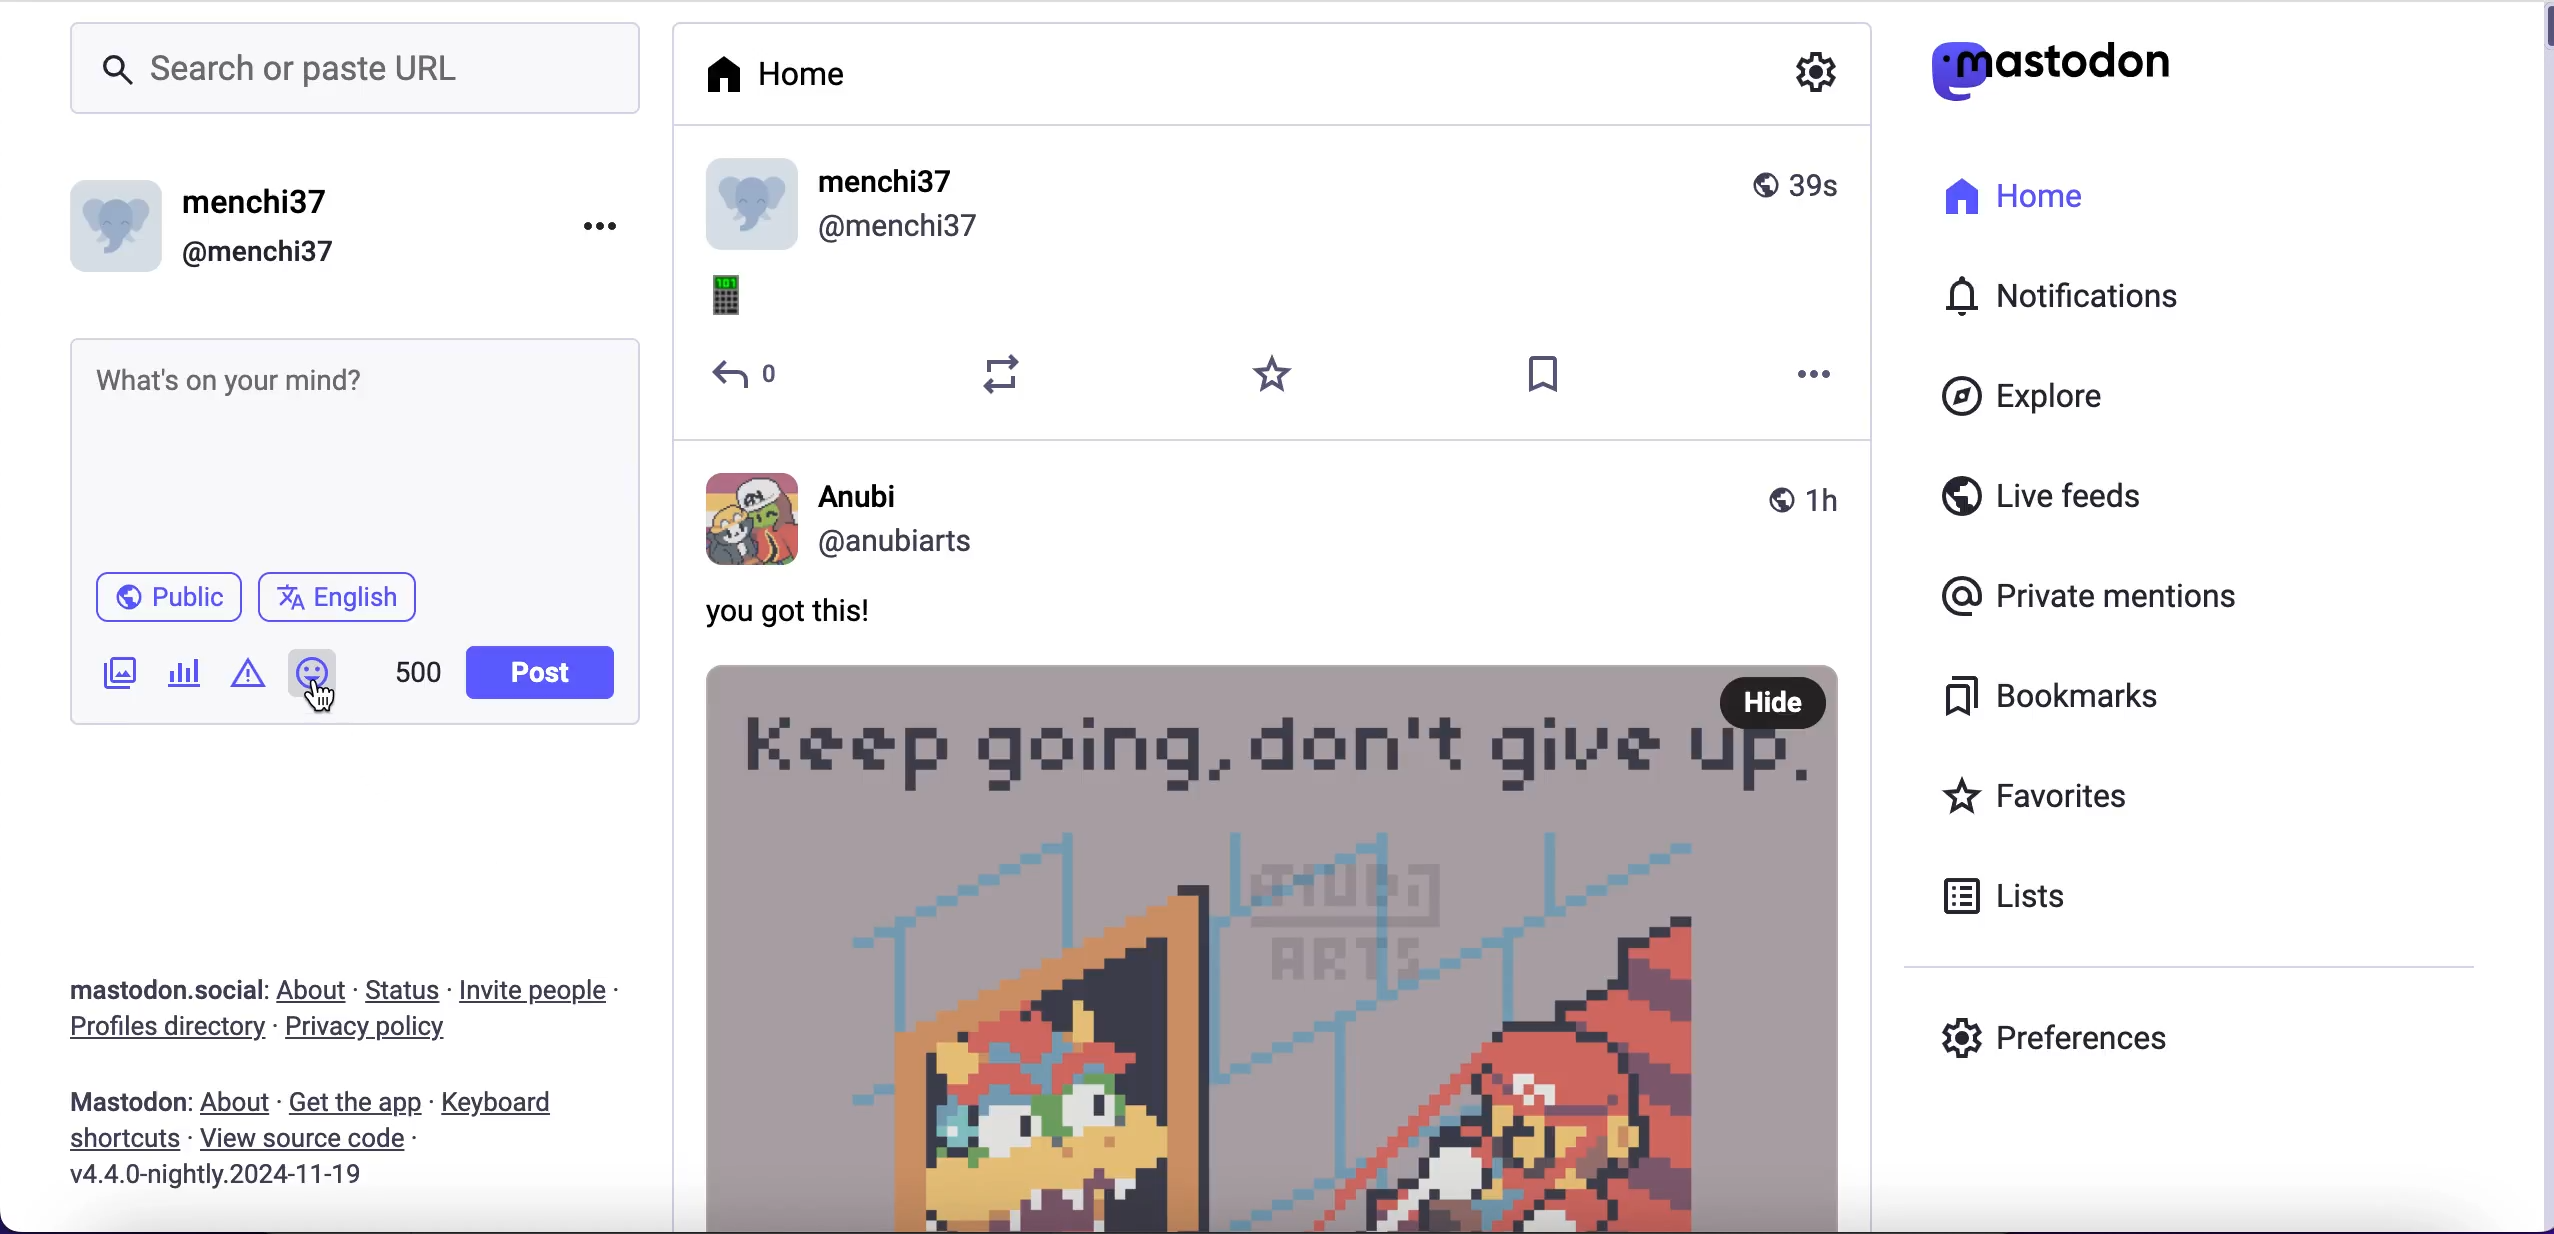  Describe the element at coordinates (164, 1032) in the screenshot. I see `profiles directory` at that location.